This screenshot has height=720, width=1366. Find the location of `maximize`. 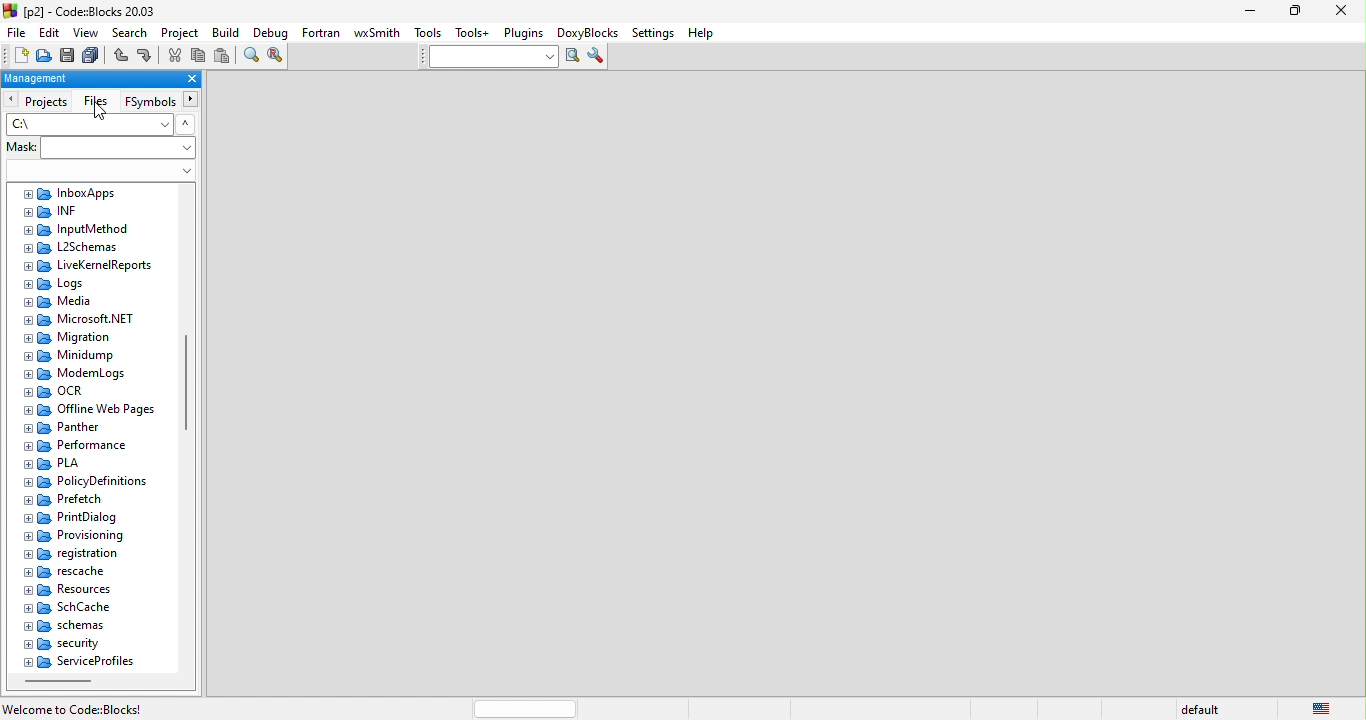

maximize is located at coordinates (1296, 13).